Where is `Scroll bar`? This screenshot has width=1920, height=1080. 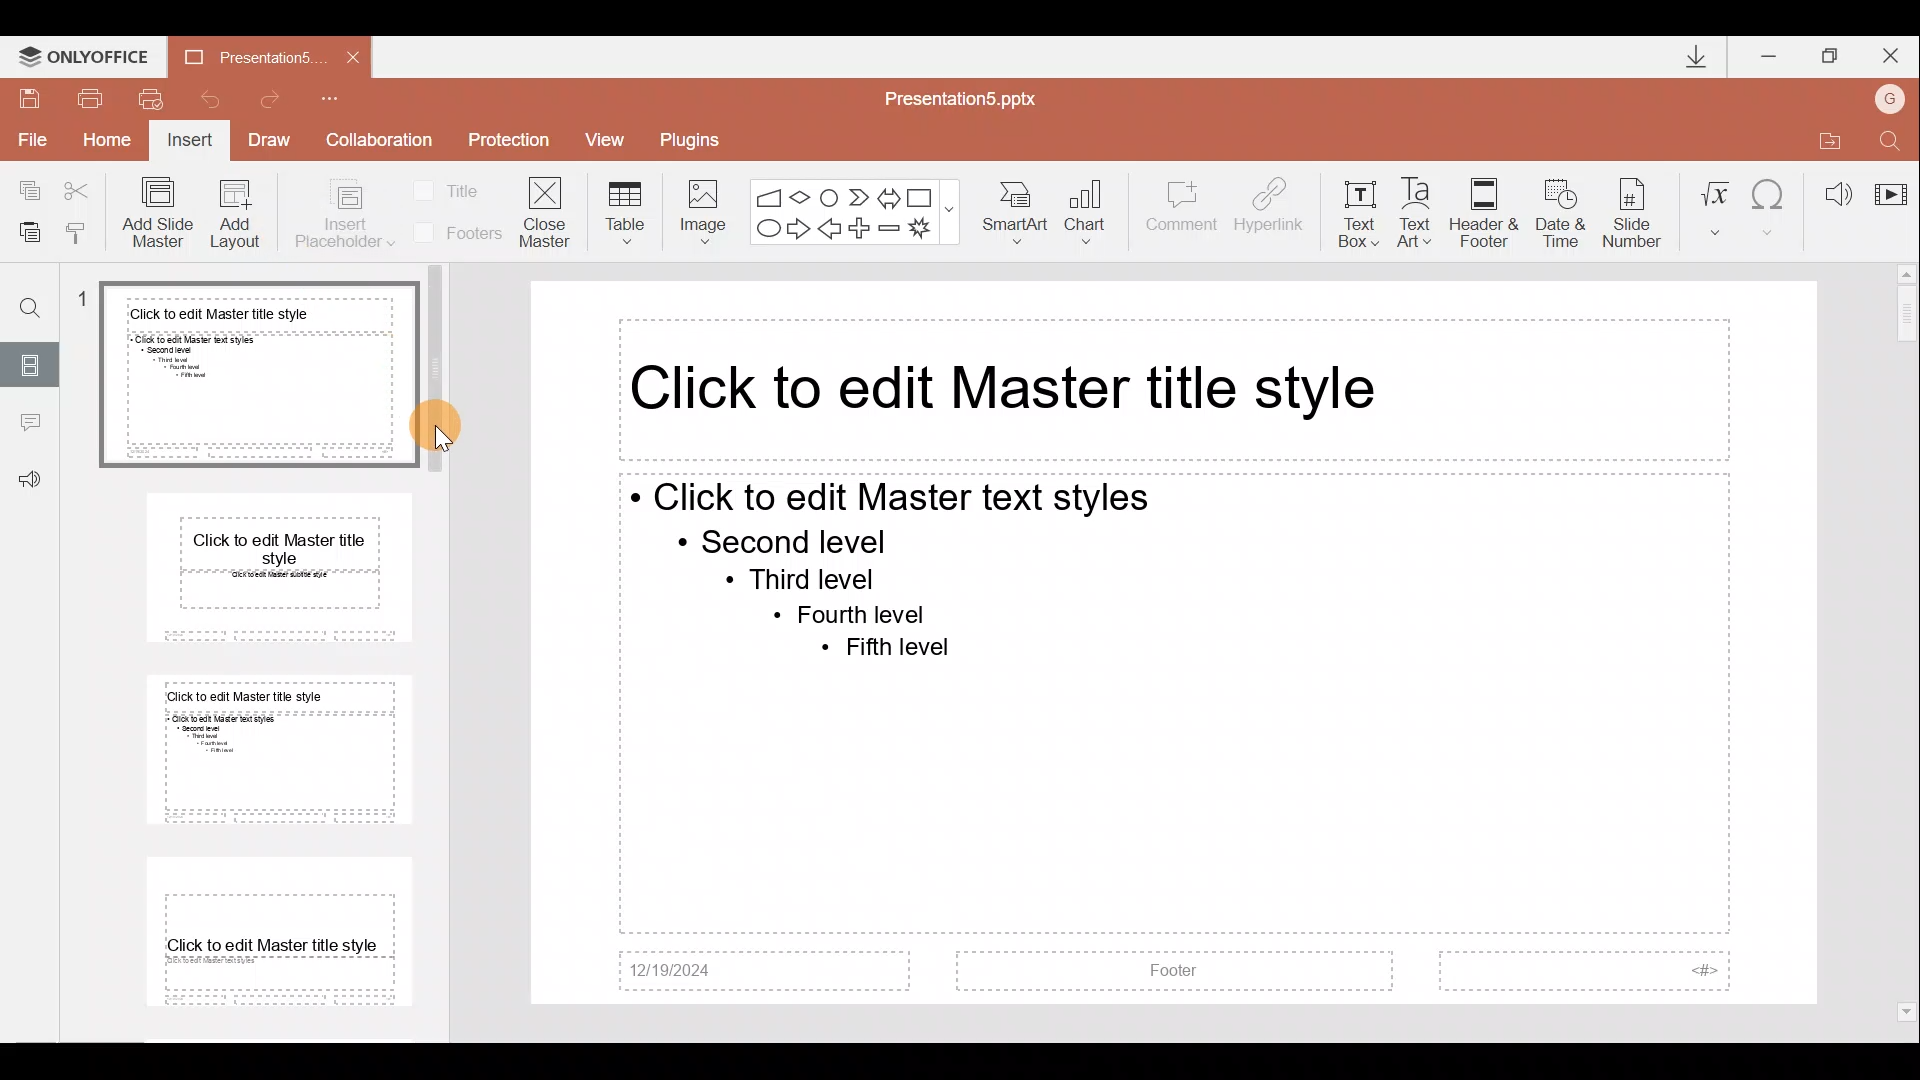
Scroll bar is located at coordinates (1907, 644).